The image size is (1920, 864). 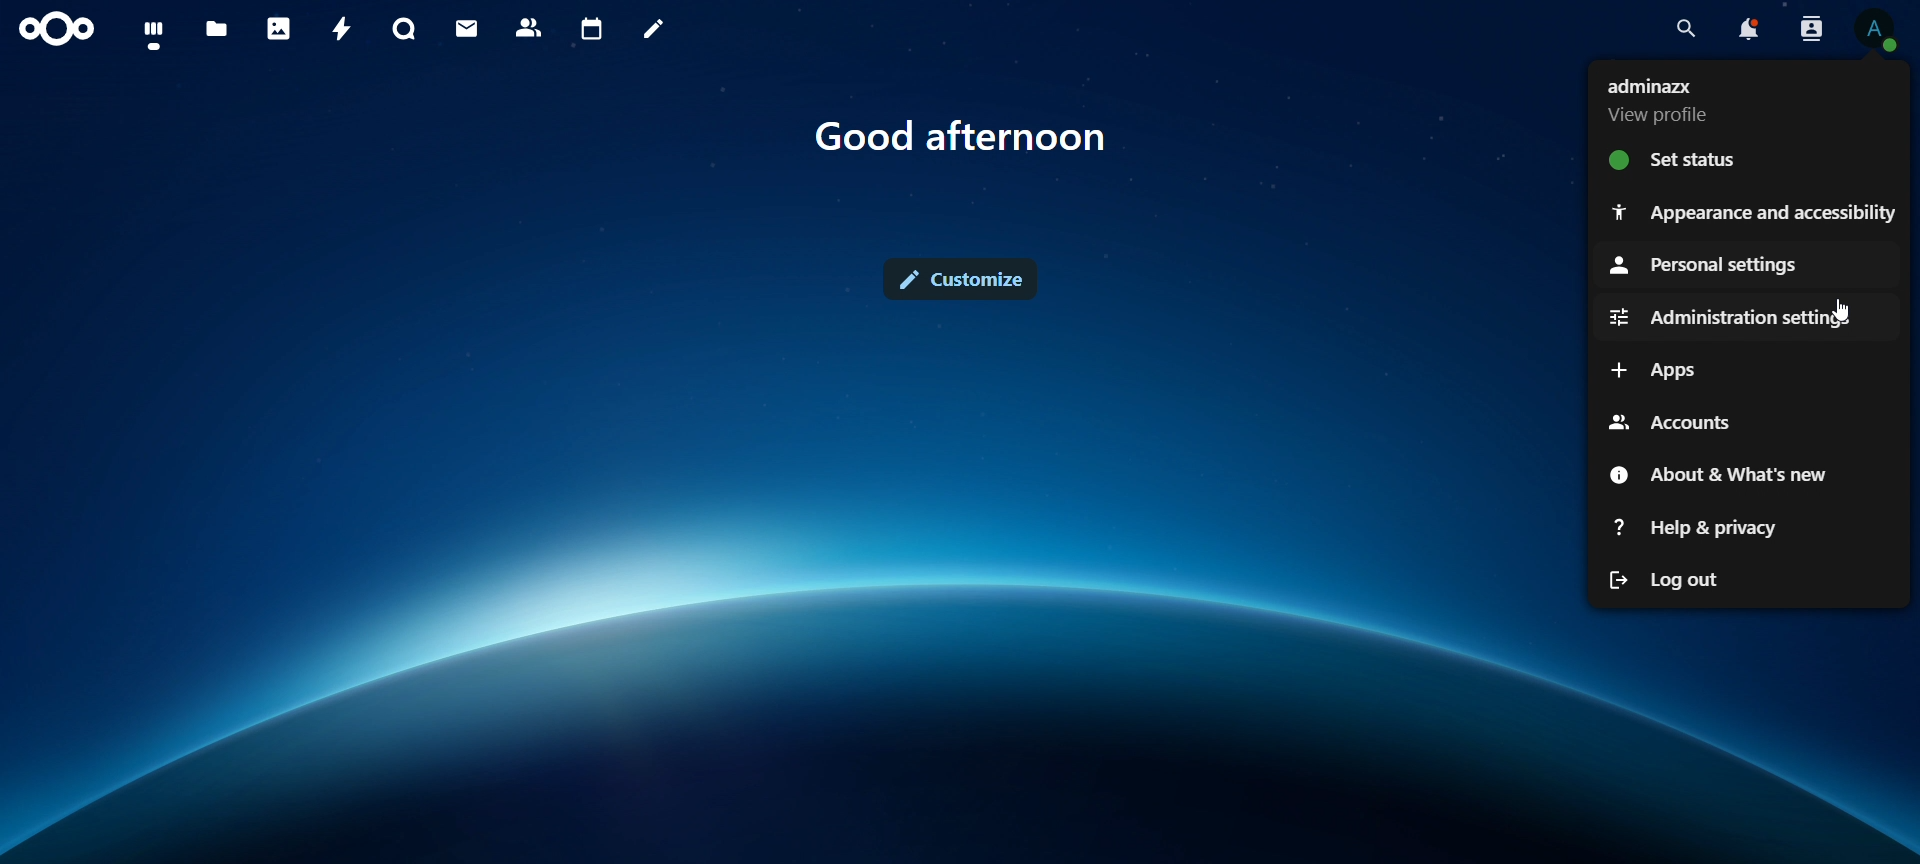 I want to click on text, so click(x=961, y=136).